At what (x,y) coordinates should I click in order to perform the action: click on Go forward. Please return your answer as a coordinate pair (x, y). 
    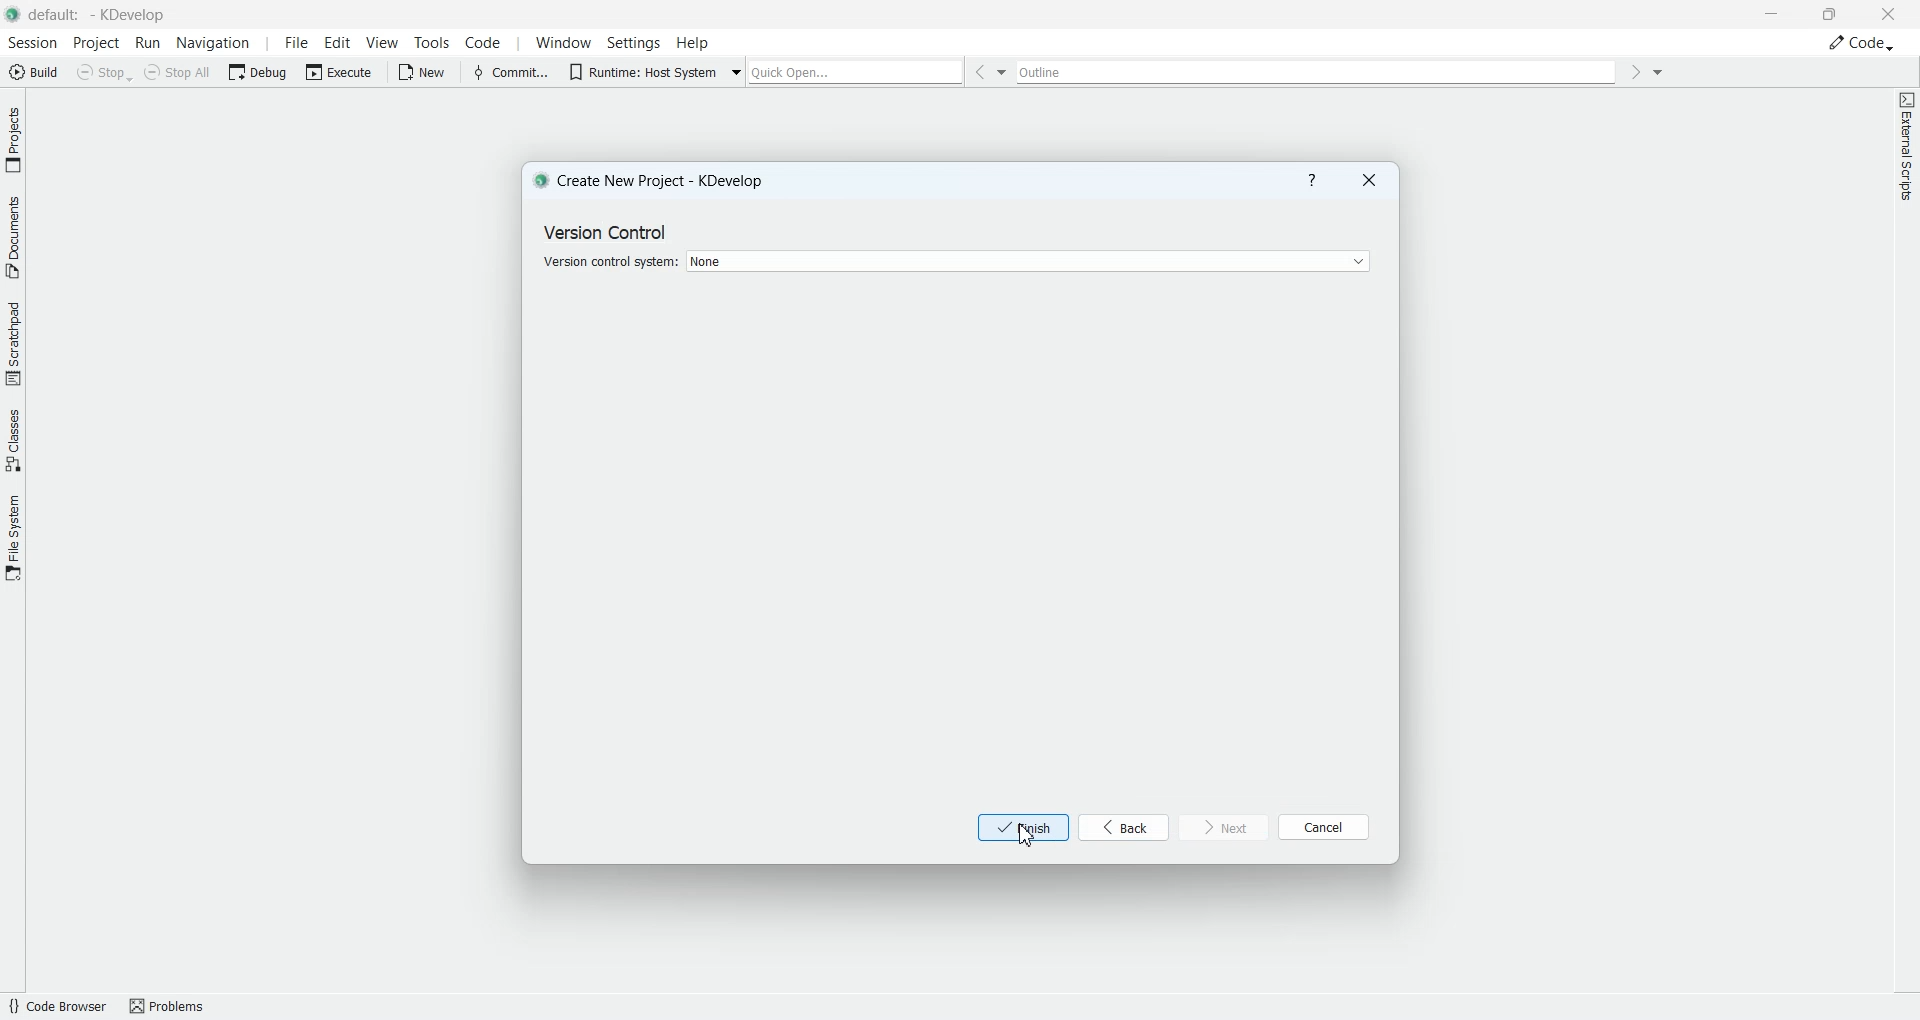
    Looking at the image, I should click on (1635, 72).